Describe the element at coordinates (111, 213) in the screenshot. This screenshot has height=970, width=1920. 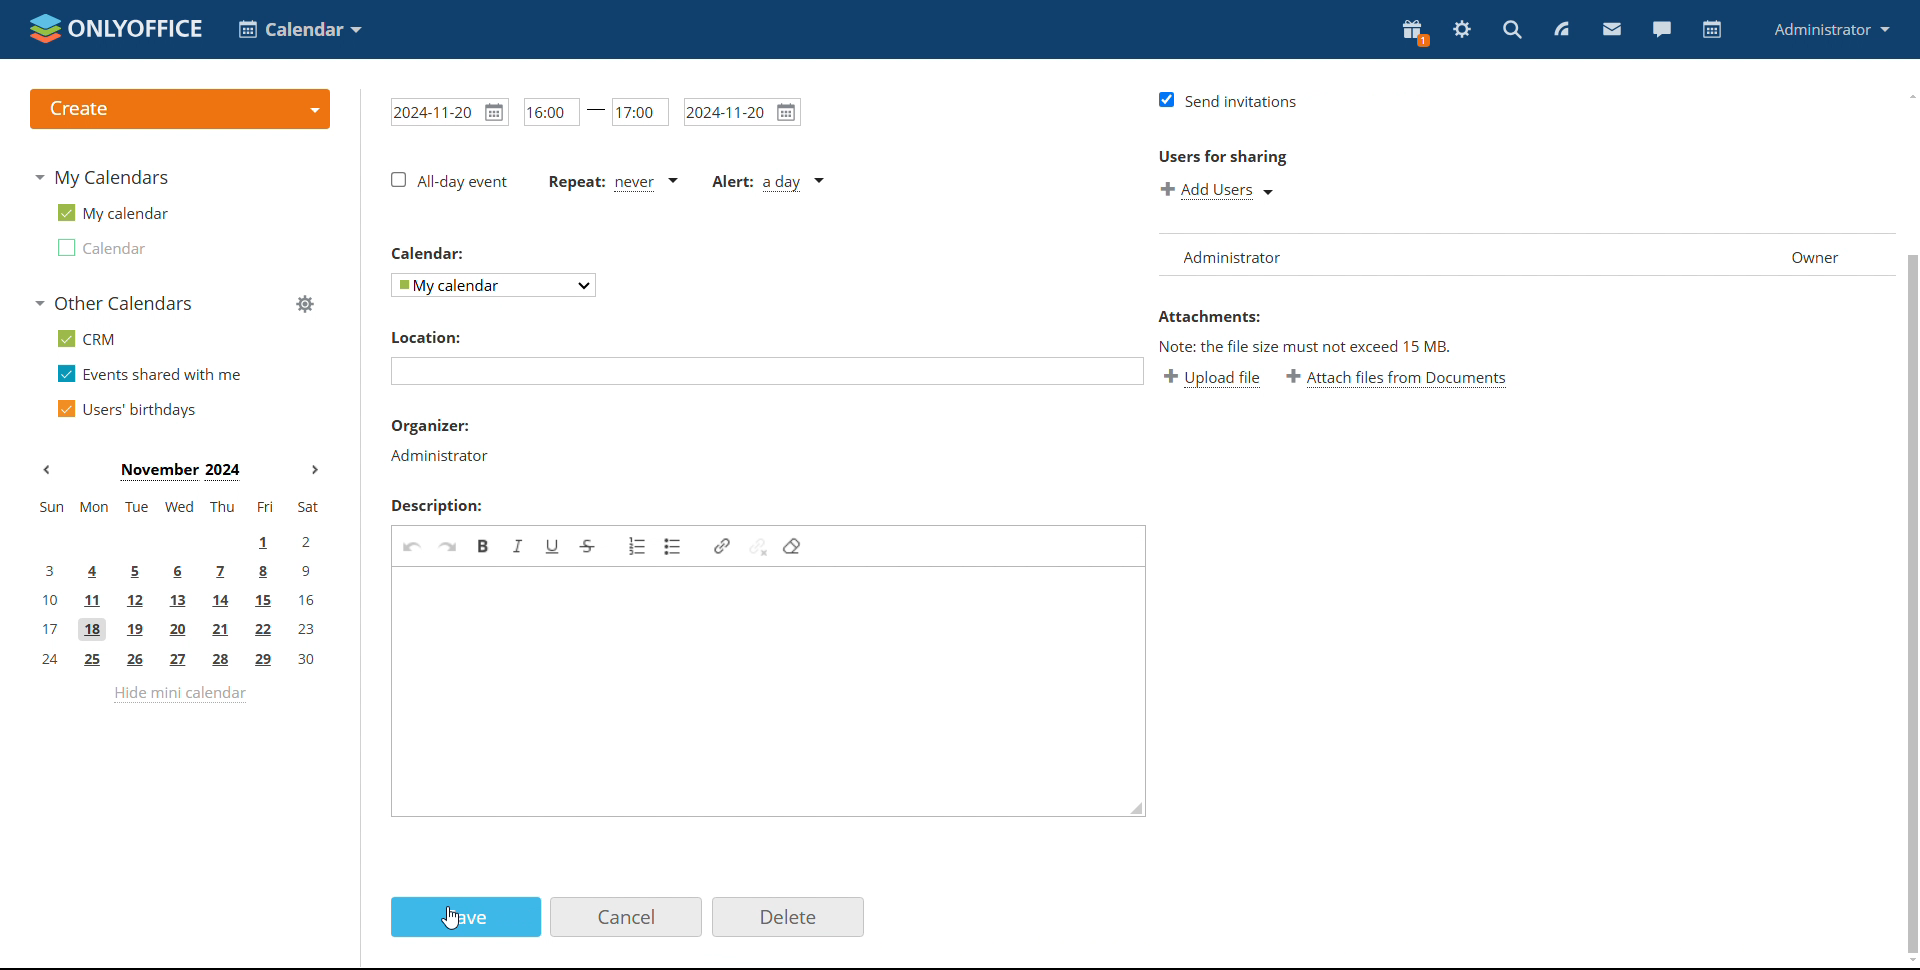
I see `my calendar` at that location.